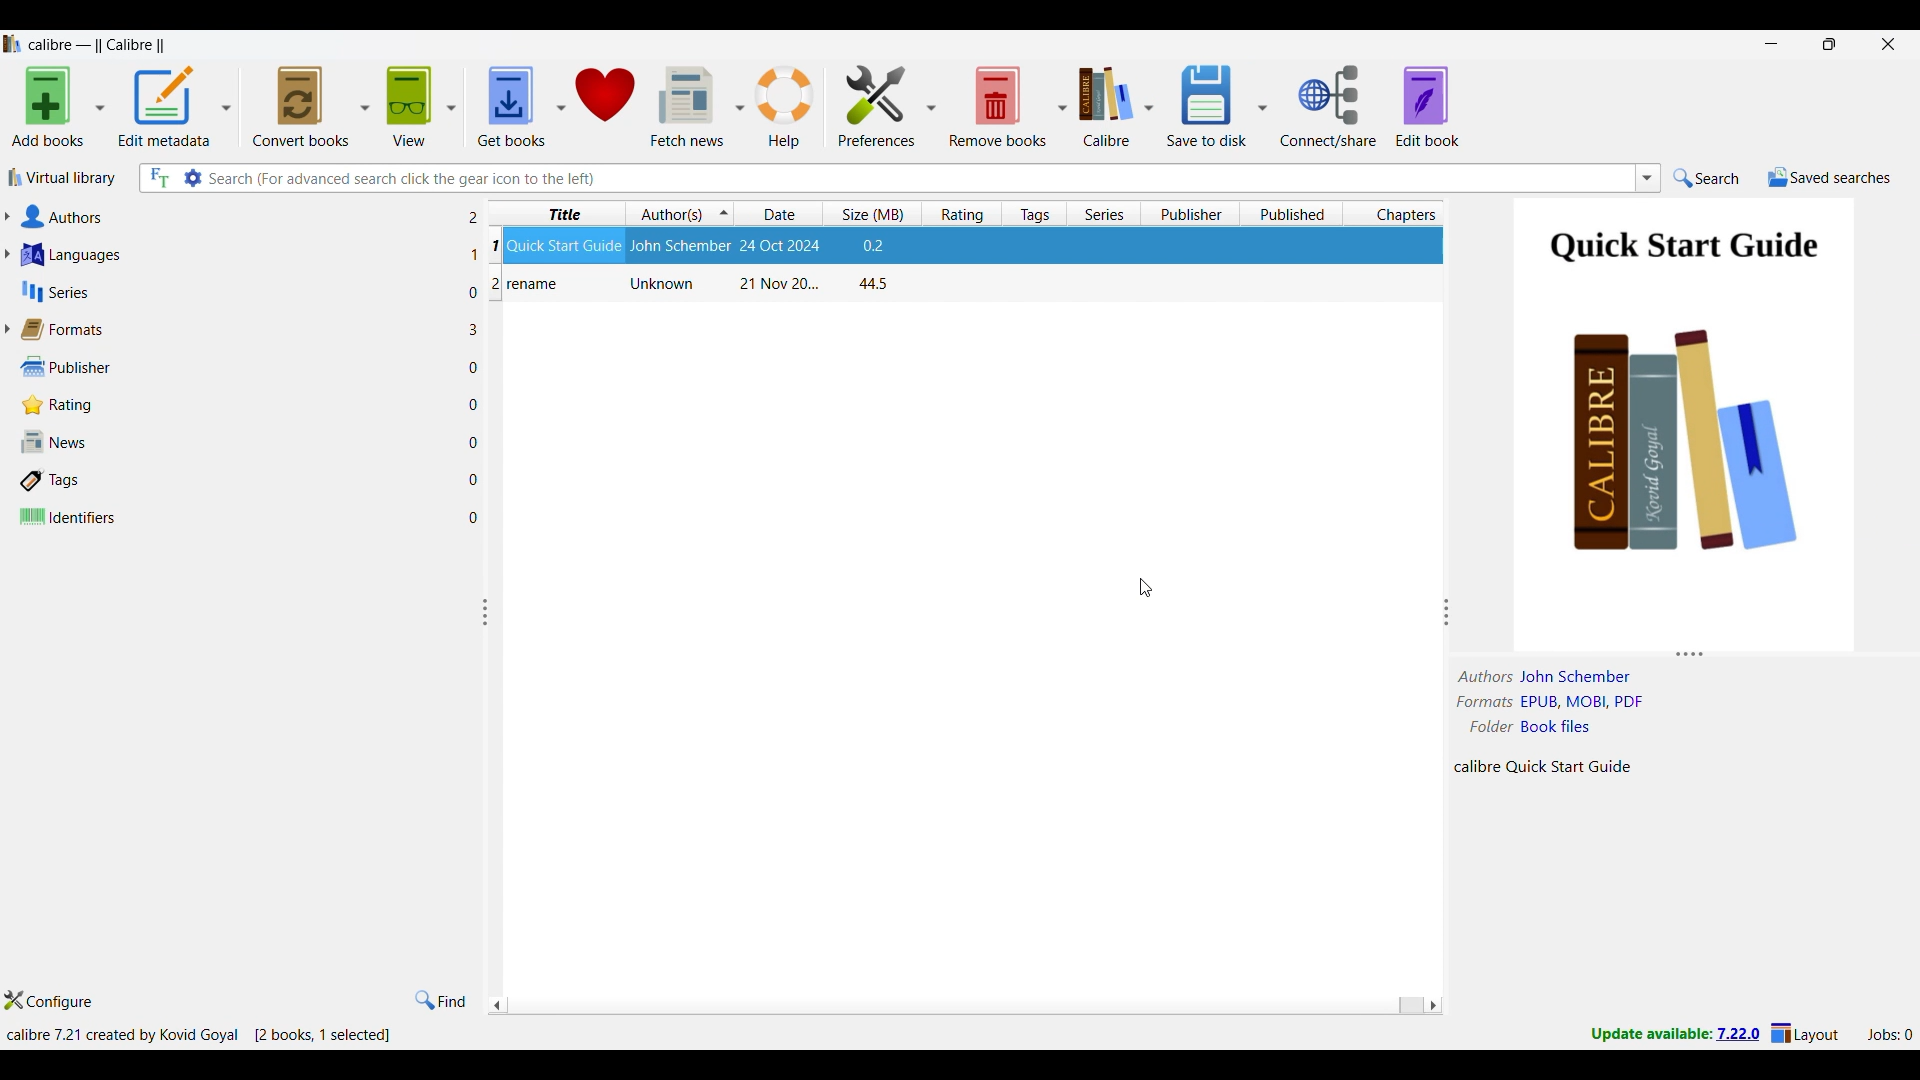 This screenshot has height=1080, width=1920. I want to click on 0, so click(477, 442).